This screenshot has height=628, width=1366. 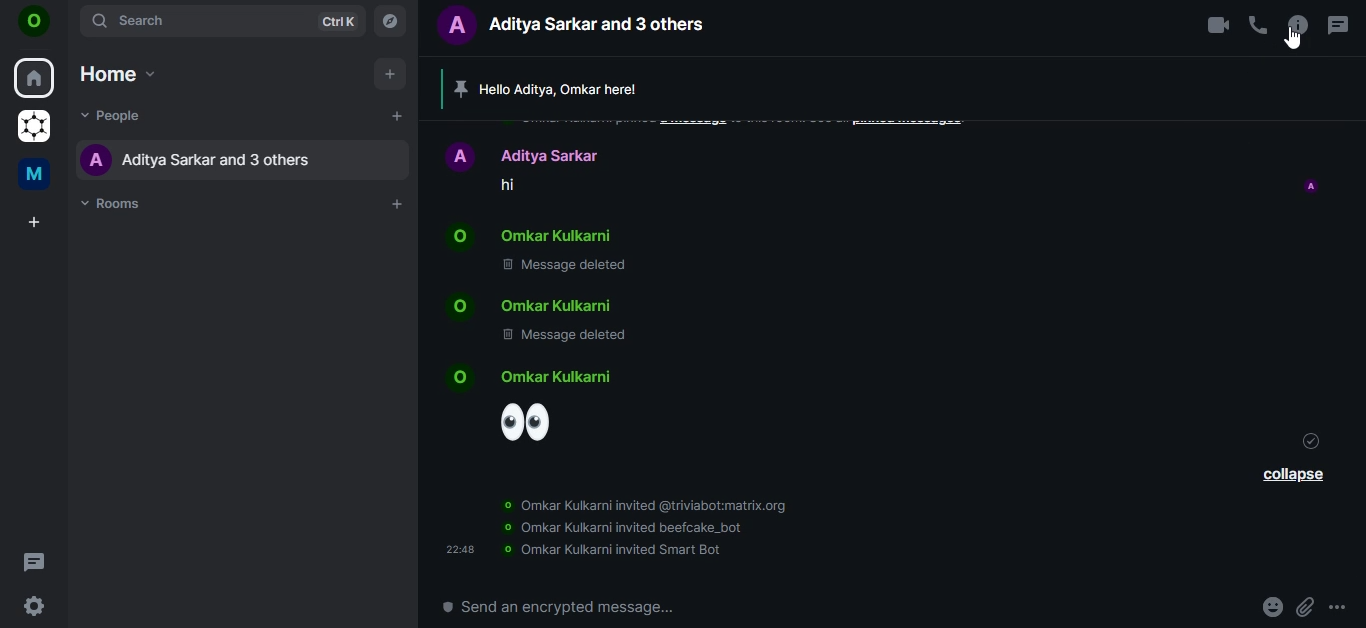 I want to click on , so click(x=398, y=204).